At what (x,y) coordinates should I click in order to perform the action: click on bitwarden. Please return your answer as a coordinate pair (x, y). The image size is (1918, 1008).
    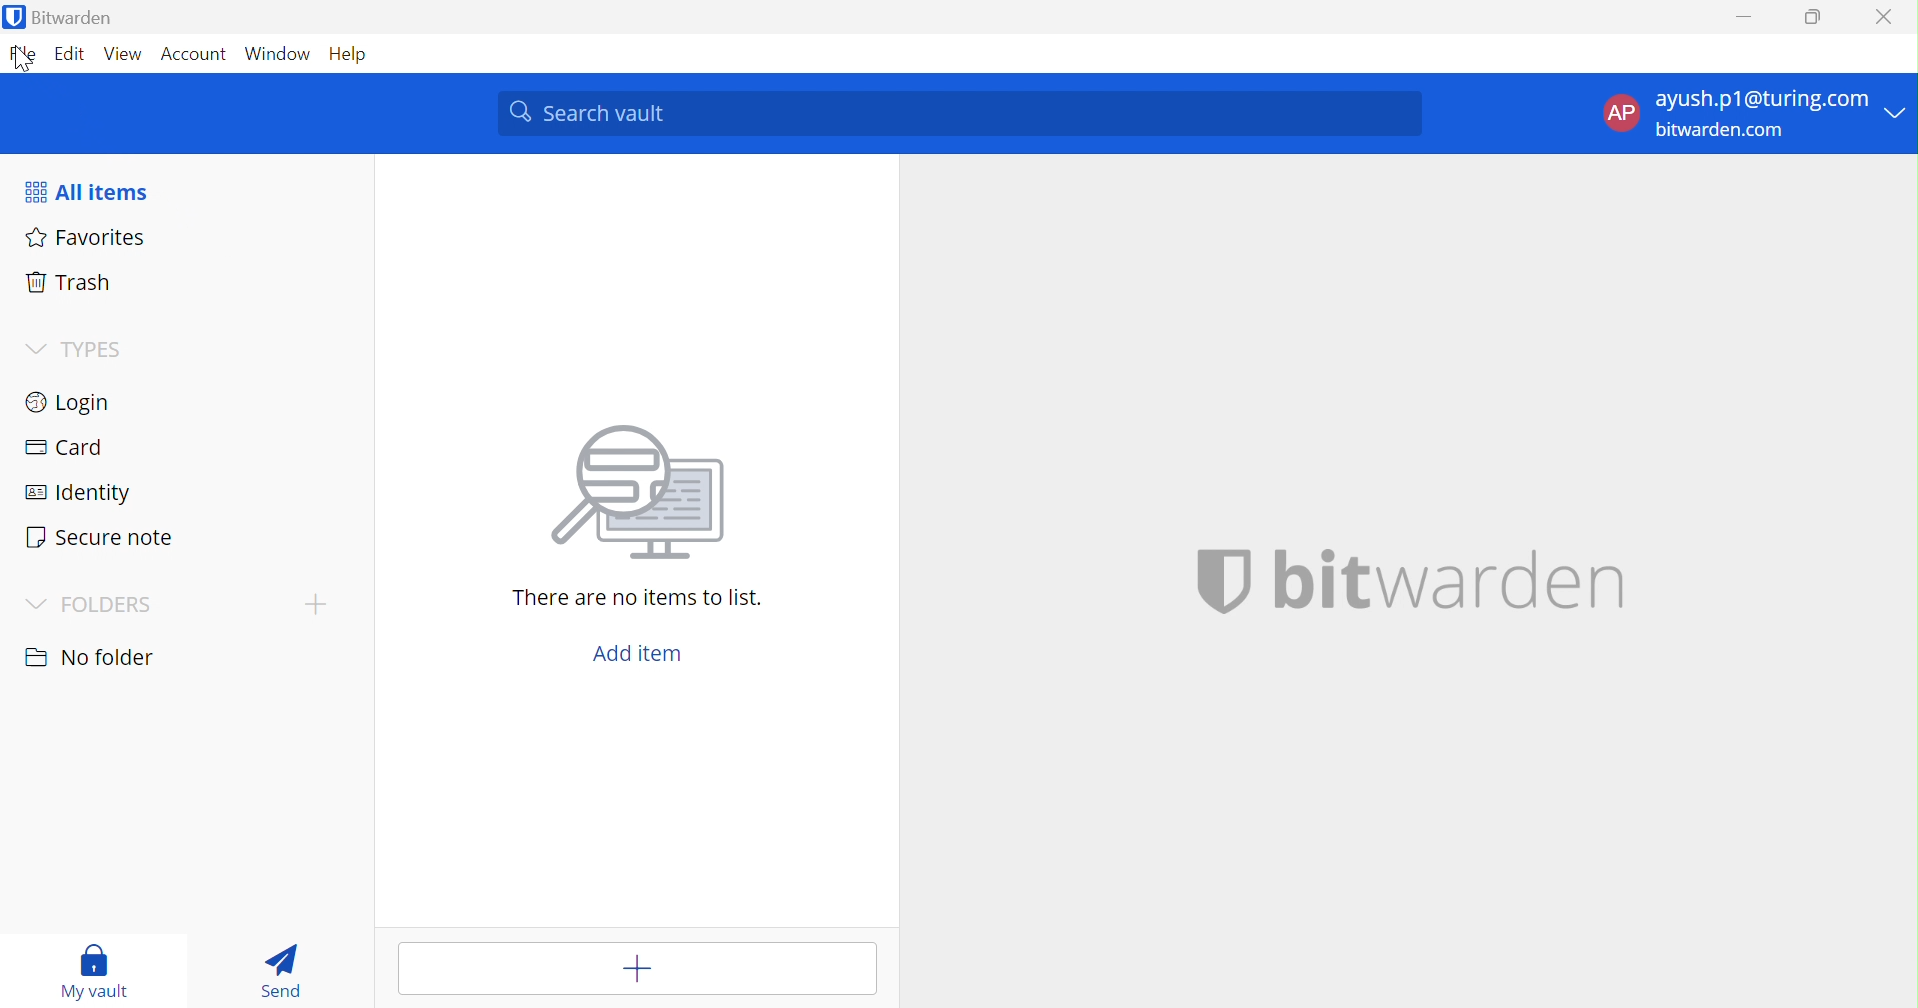
    Looking at the image, I should click on (1451, 580).